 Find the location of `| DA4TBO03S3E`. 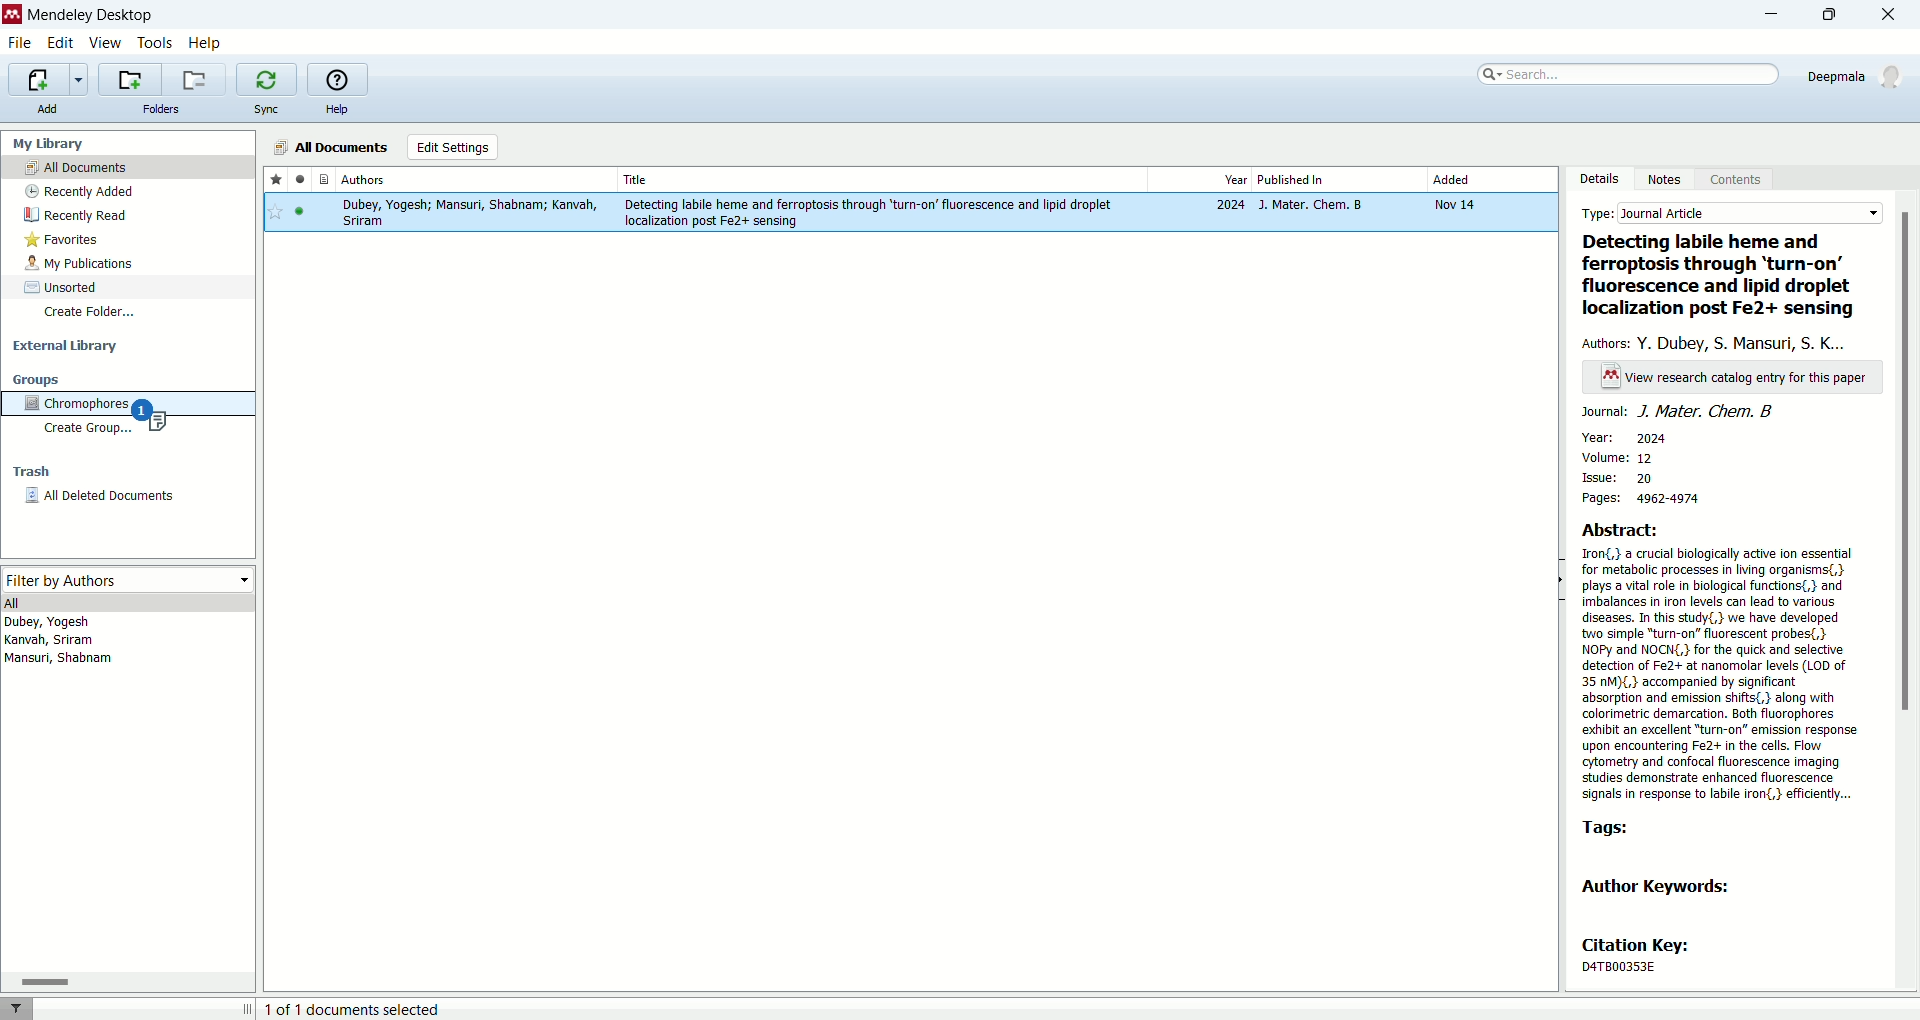

| DA4TBO03S3E is located at coordinates (1637, 966).